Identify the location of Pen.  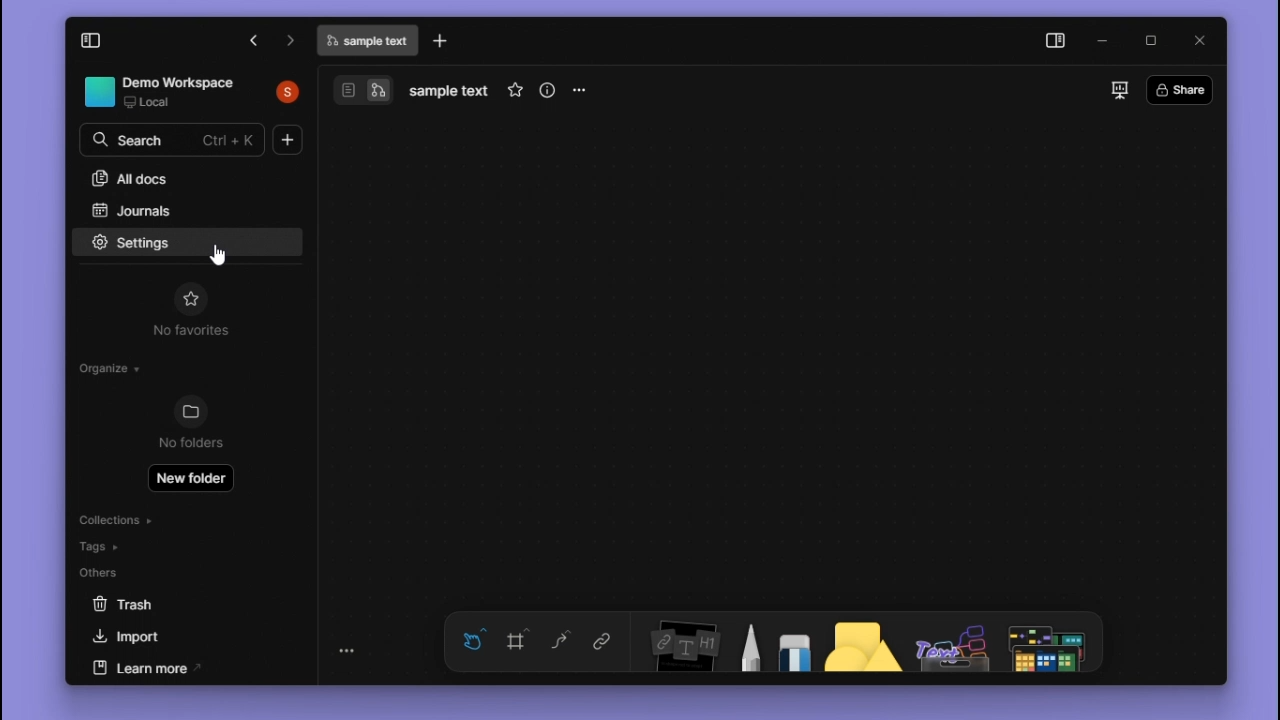
(745, 642).